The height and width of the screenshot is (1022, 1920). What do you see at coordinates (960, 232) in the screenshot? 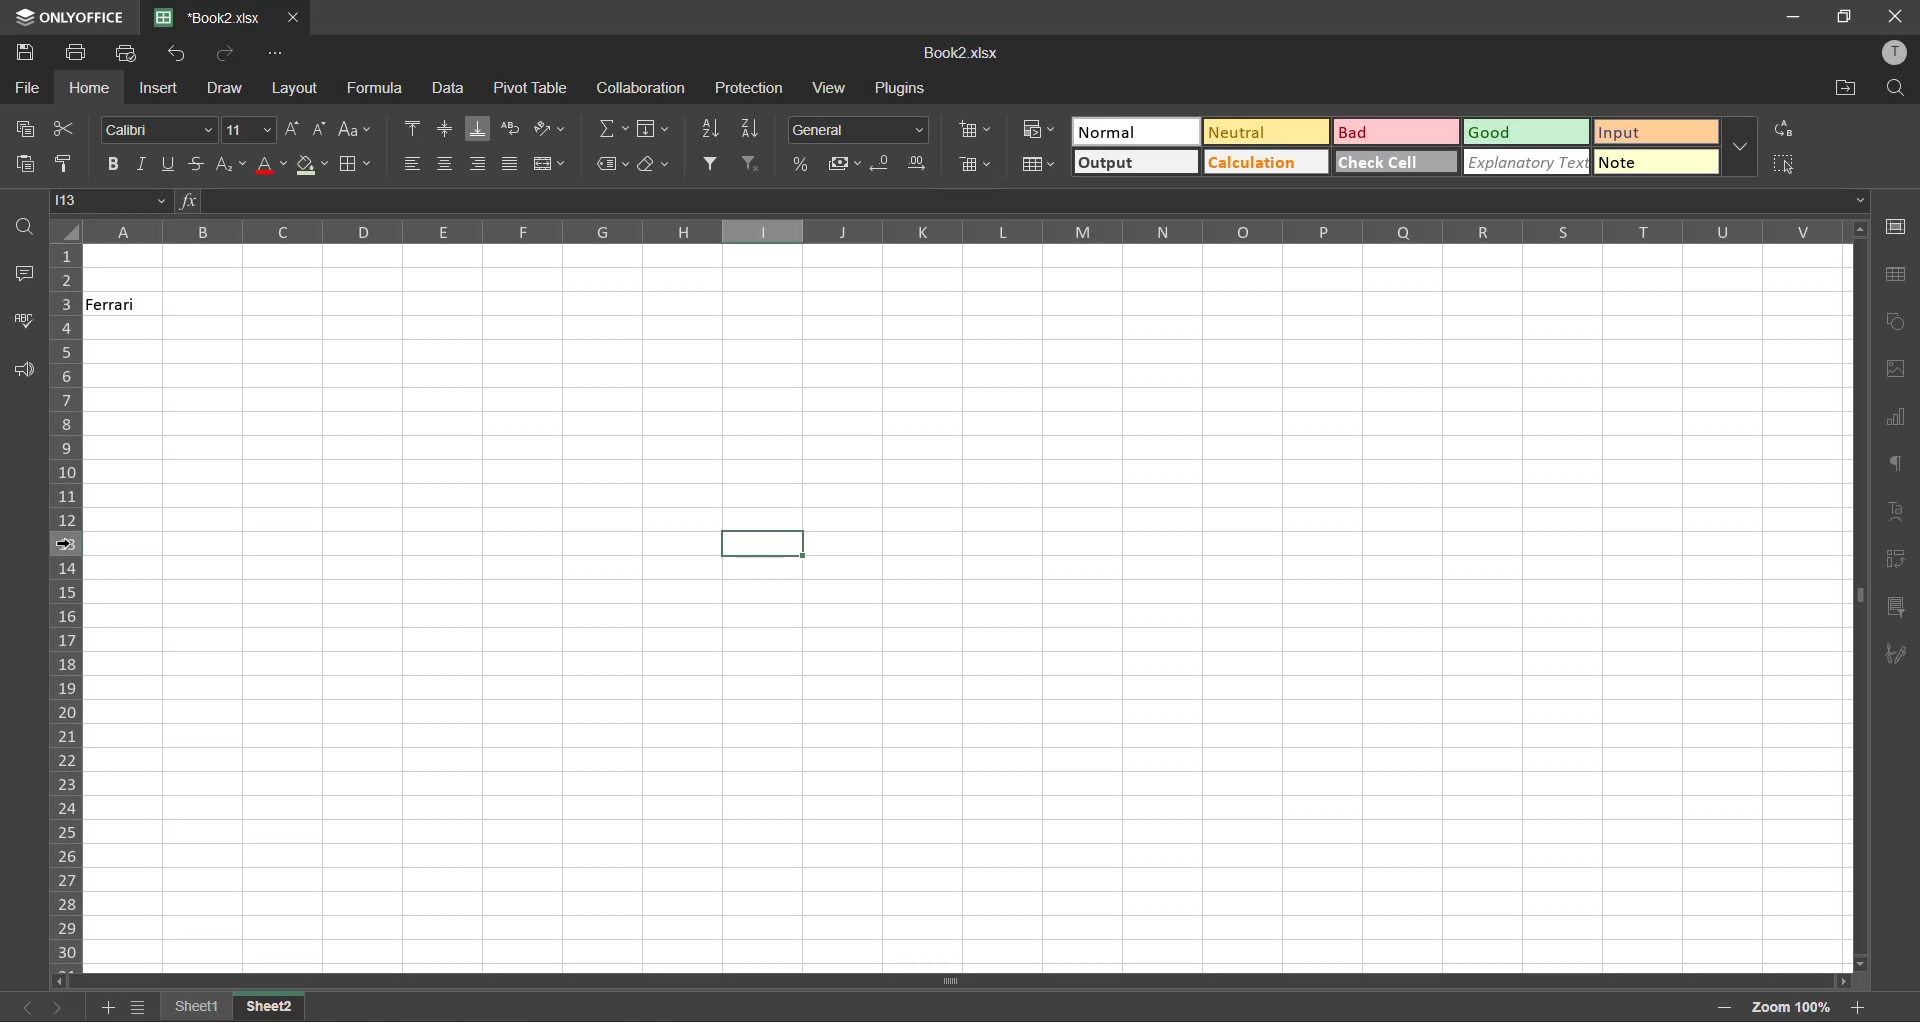
I see `column names` at bounding box center [960, 232].